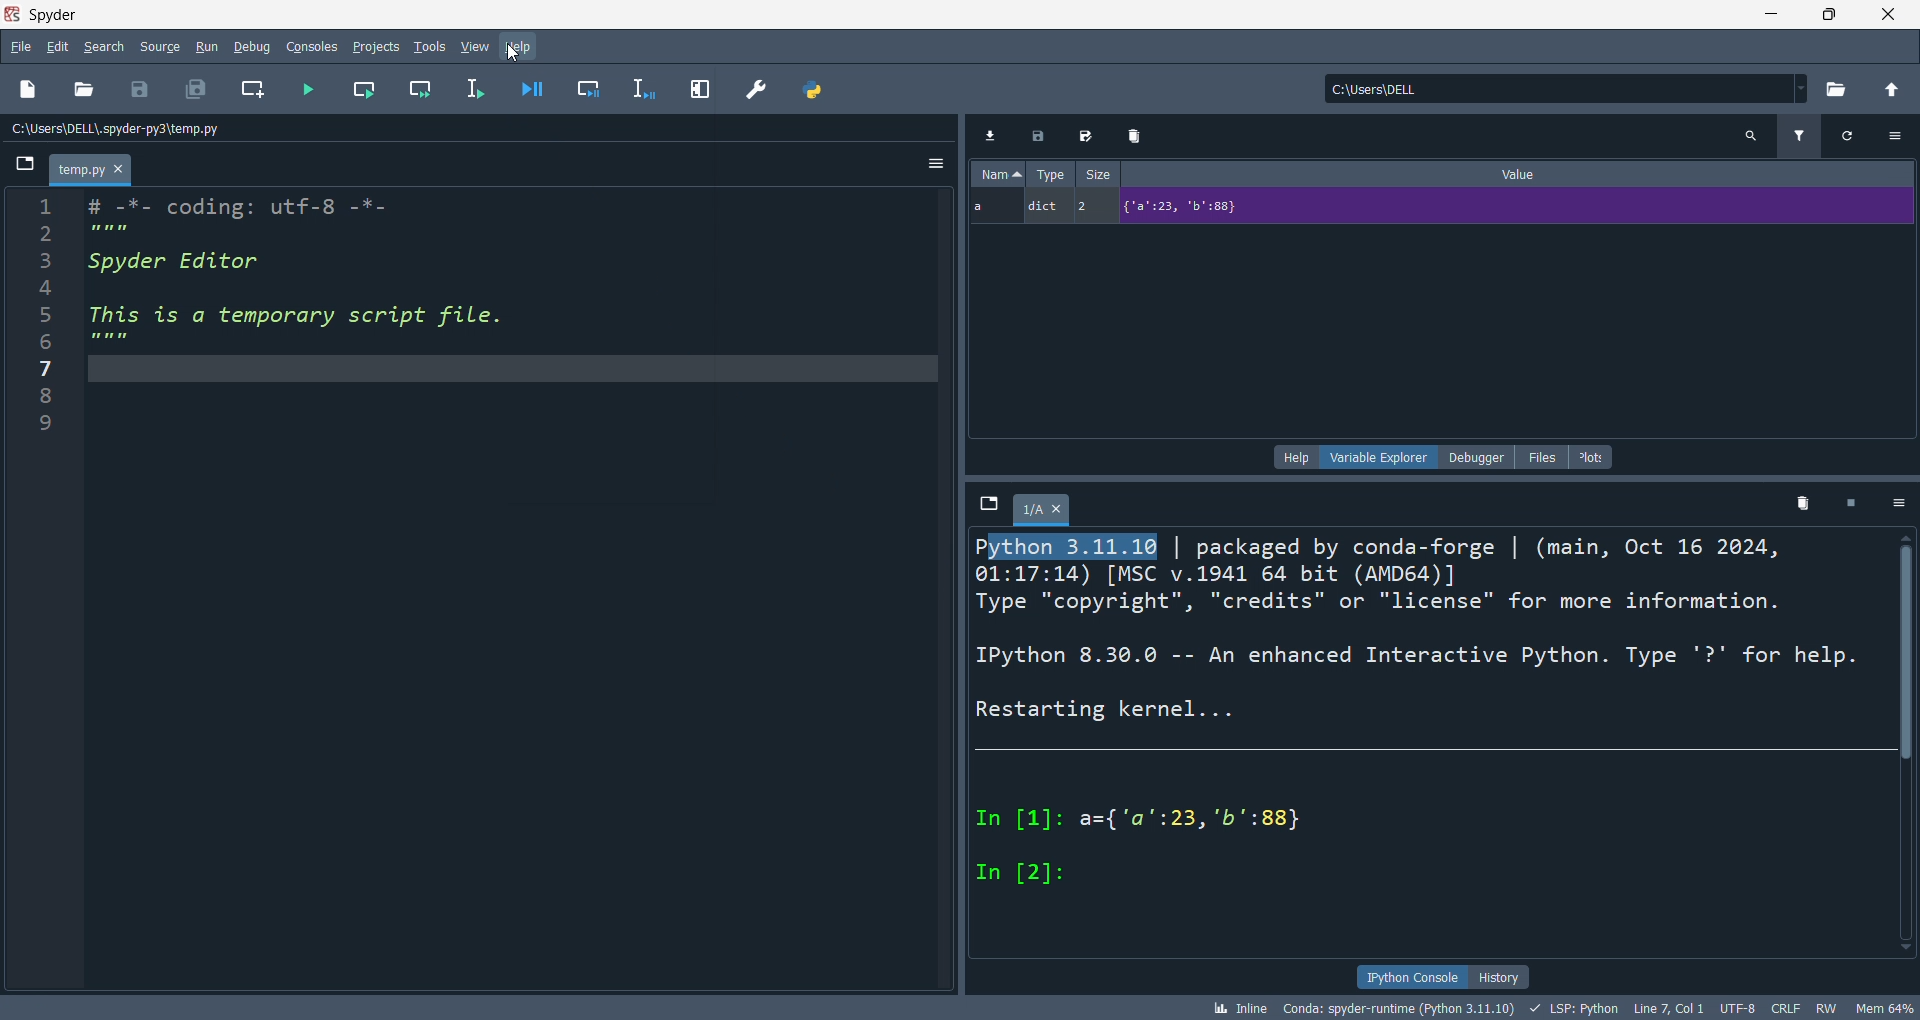 The image size is (1920, 1020). Describe the element at coordinates (312, 93) in the screenshot. I see `run file` at that location.